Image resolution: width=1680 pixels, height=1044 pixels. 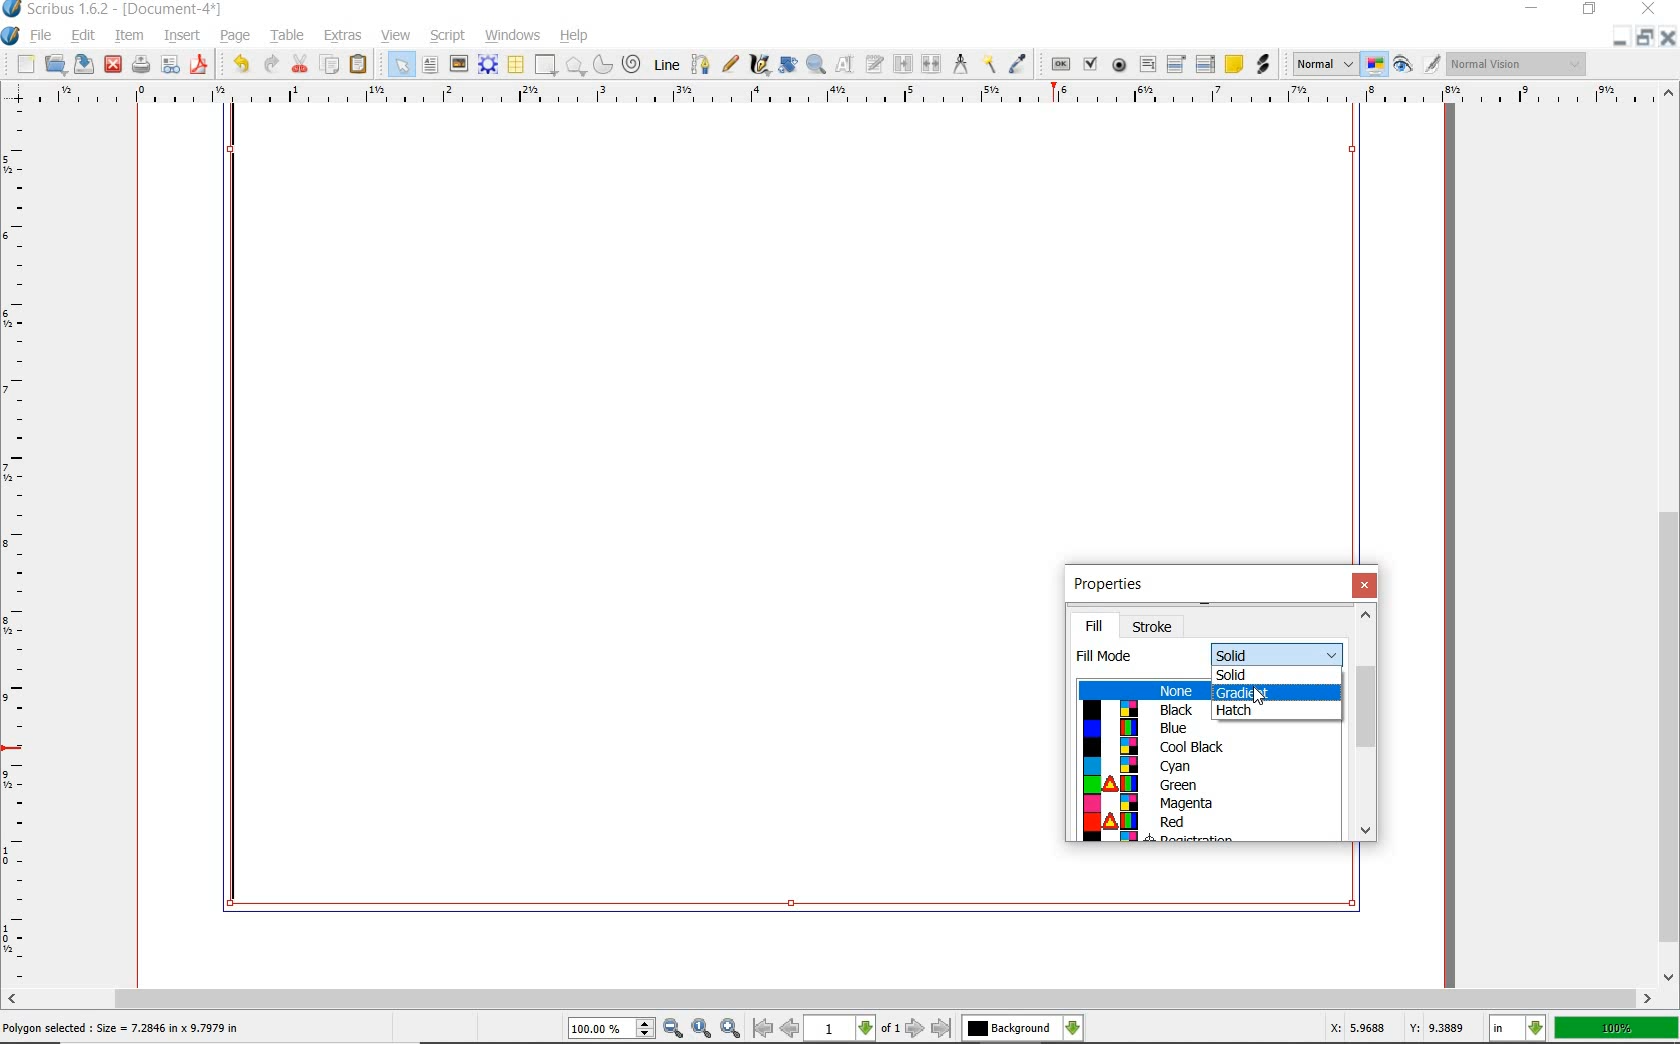 I want to click on close, so click(x=1365, y=586).